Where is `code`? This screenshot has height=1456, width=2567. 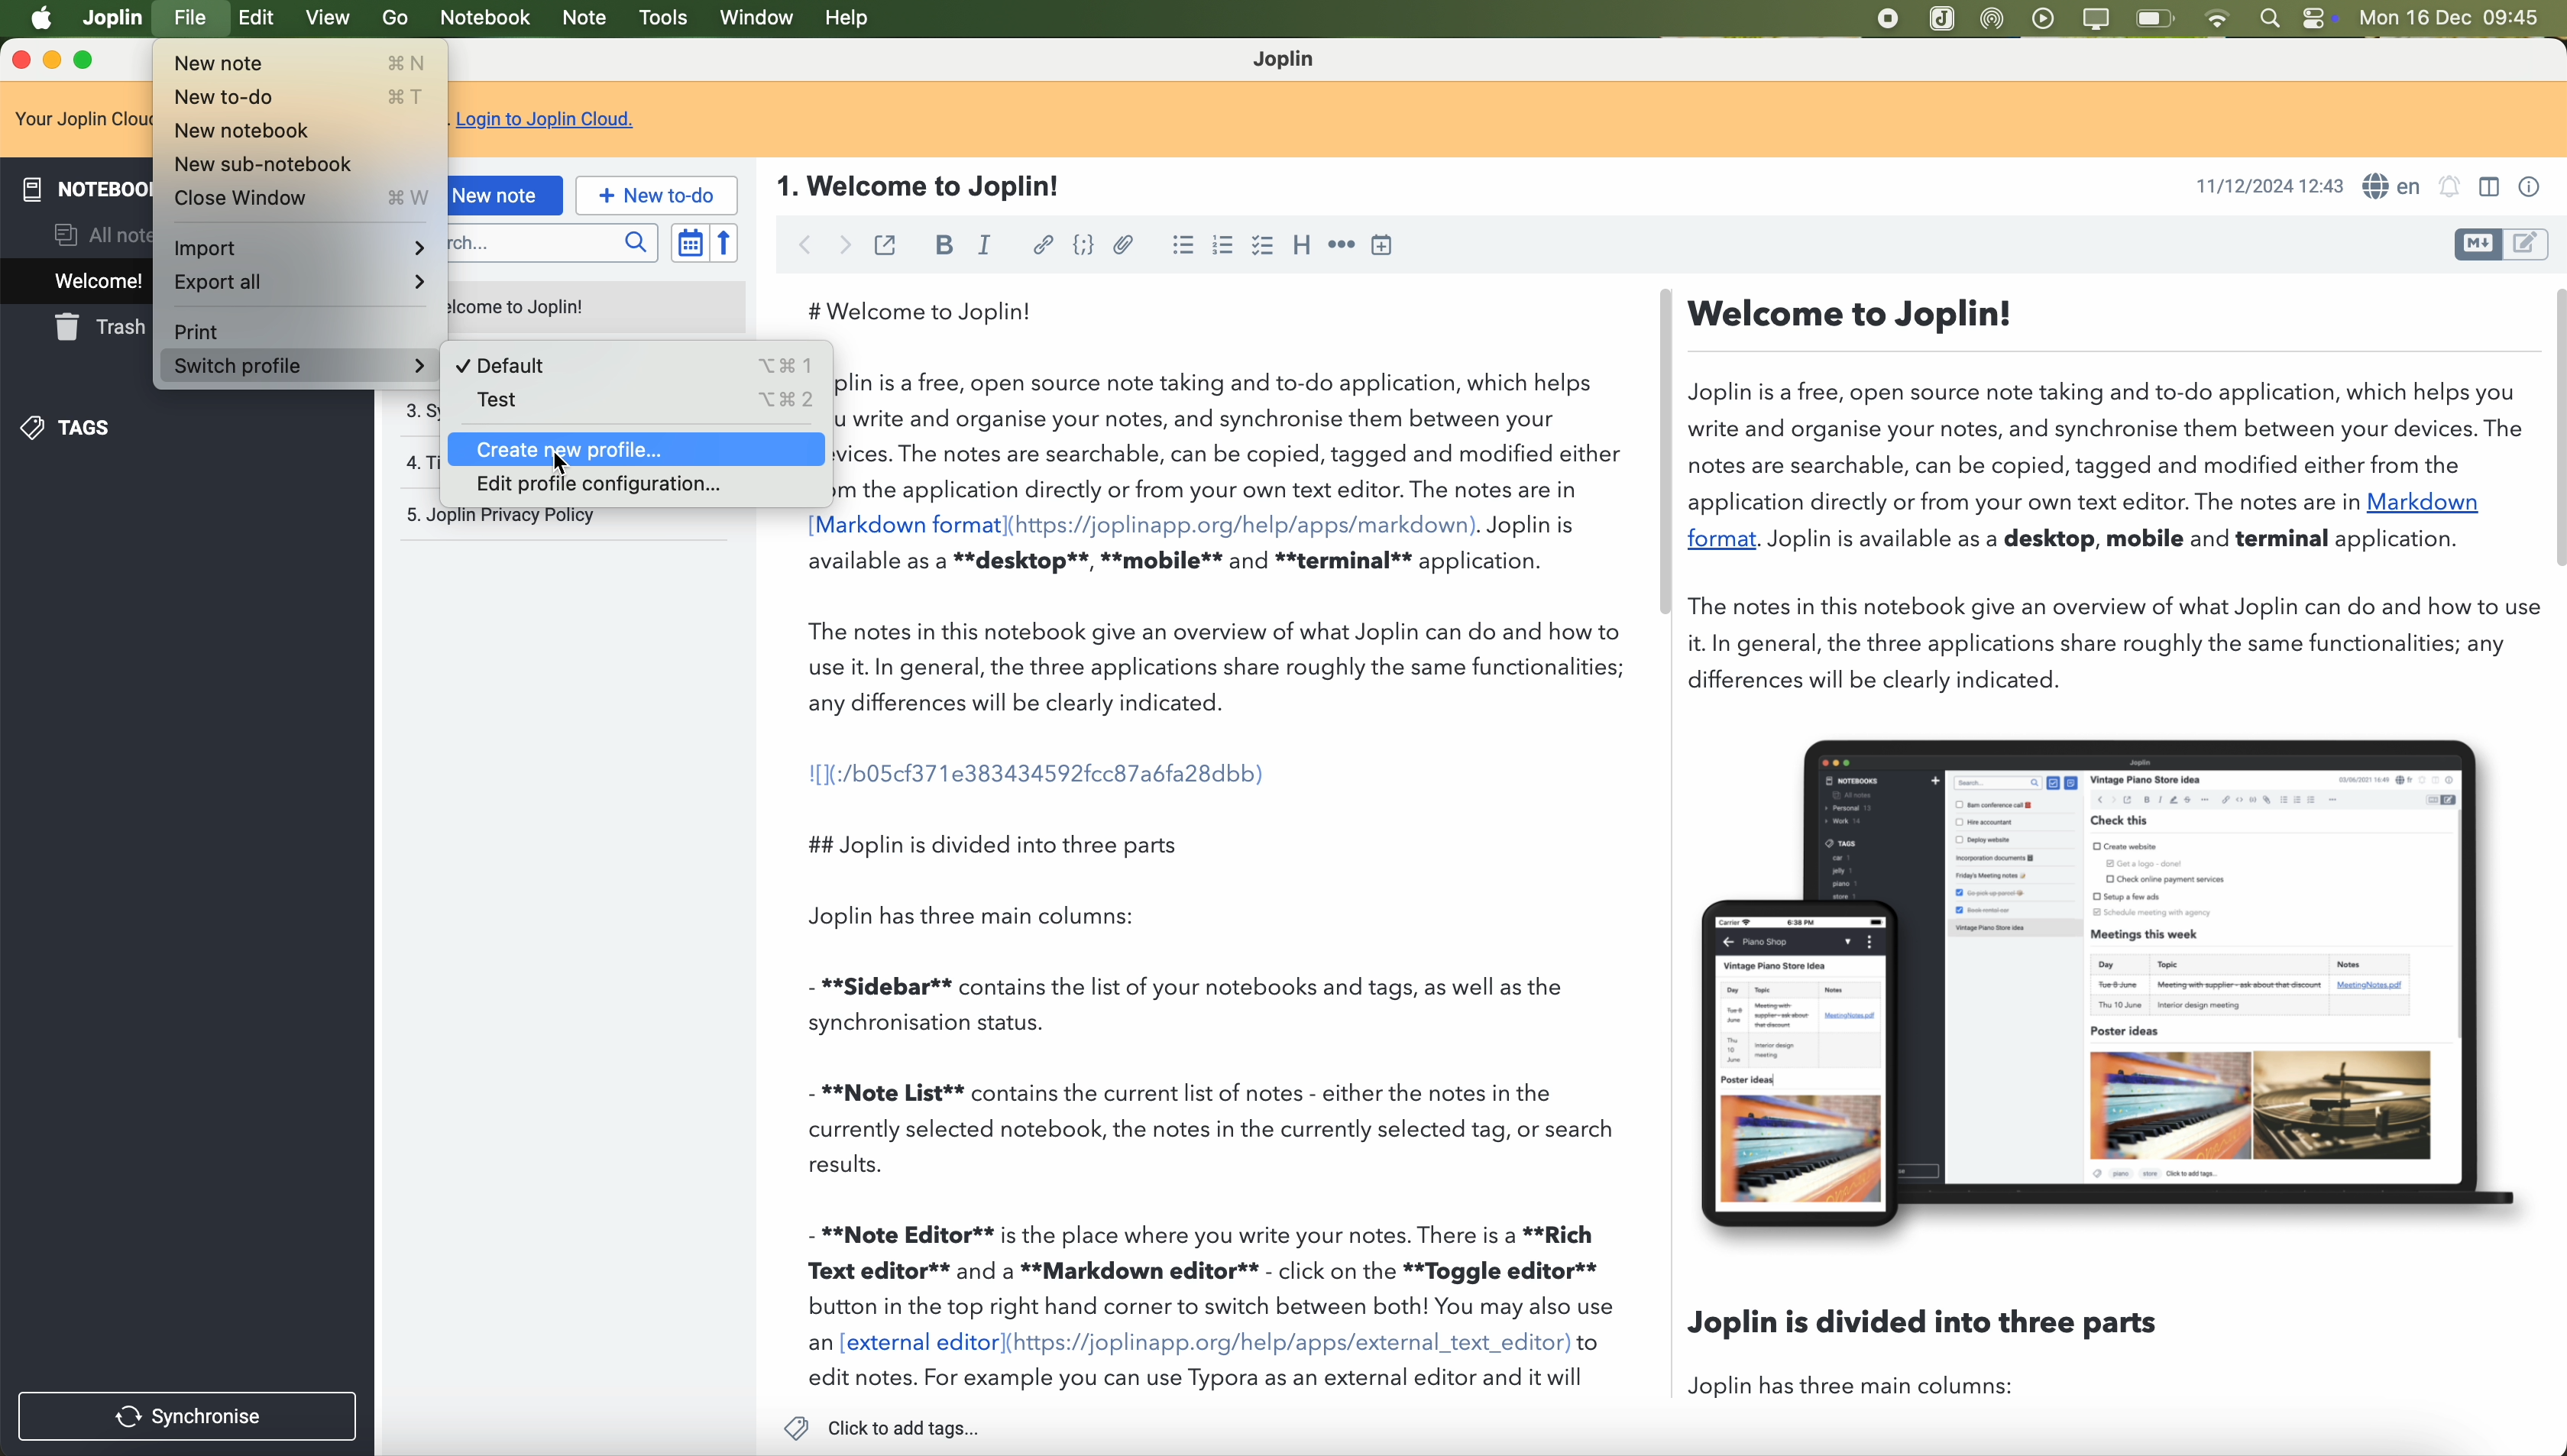
code is located at coordinates (1083, 244).